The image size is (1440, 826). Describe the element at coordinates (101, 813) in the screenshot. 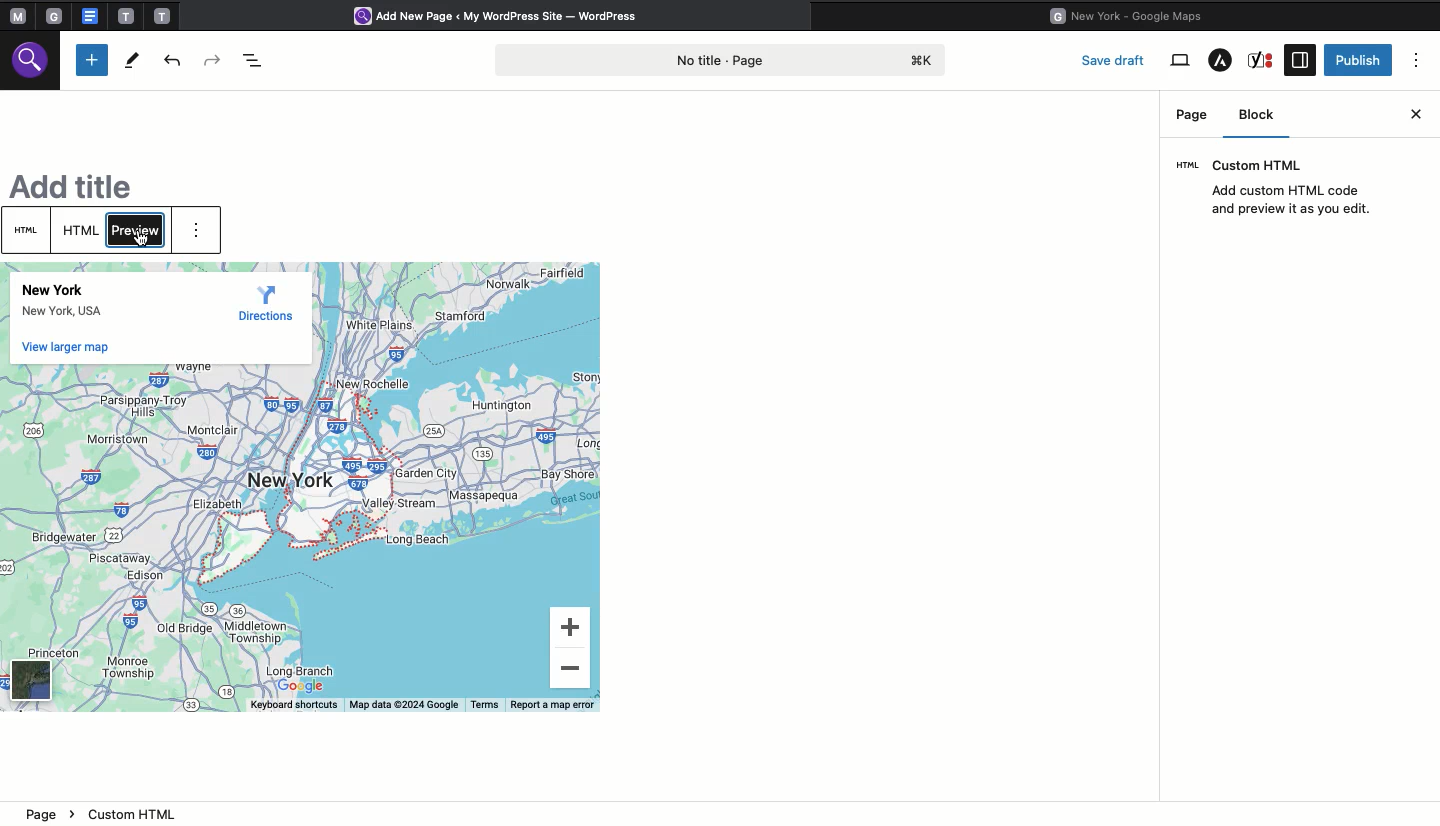

I see `page custom html` at that location.